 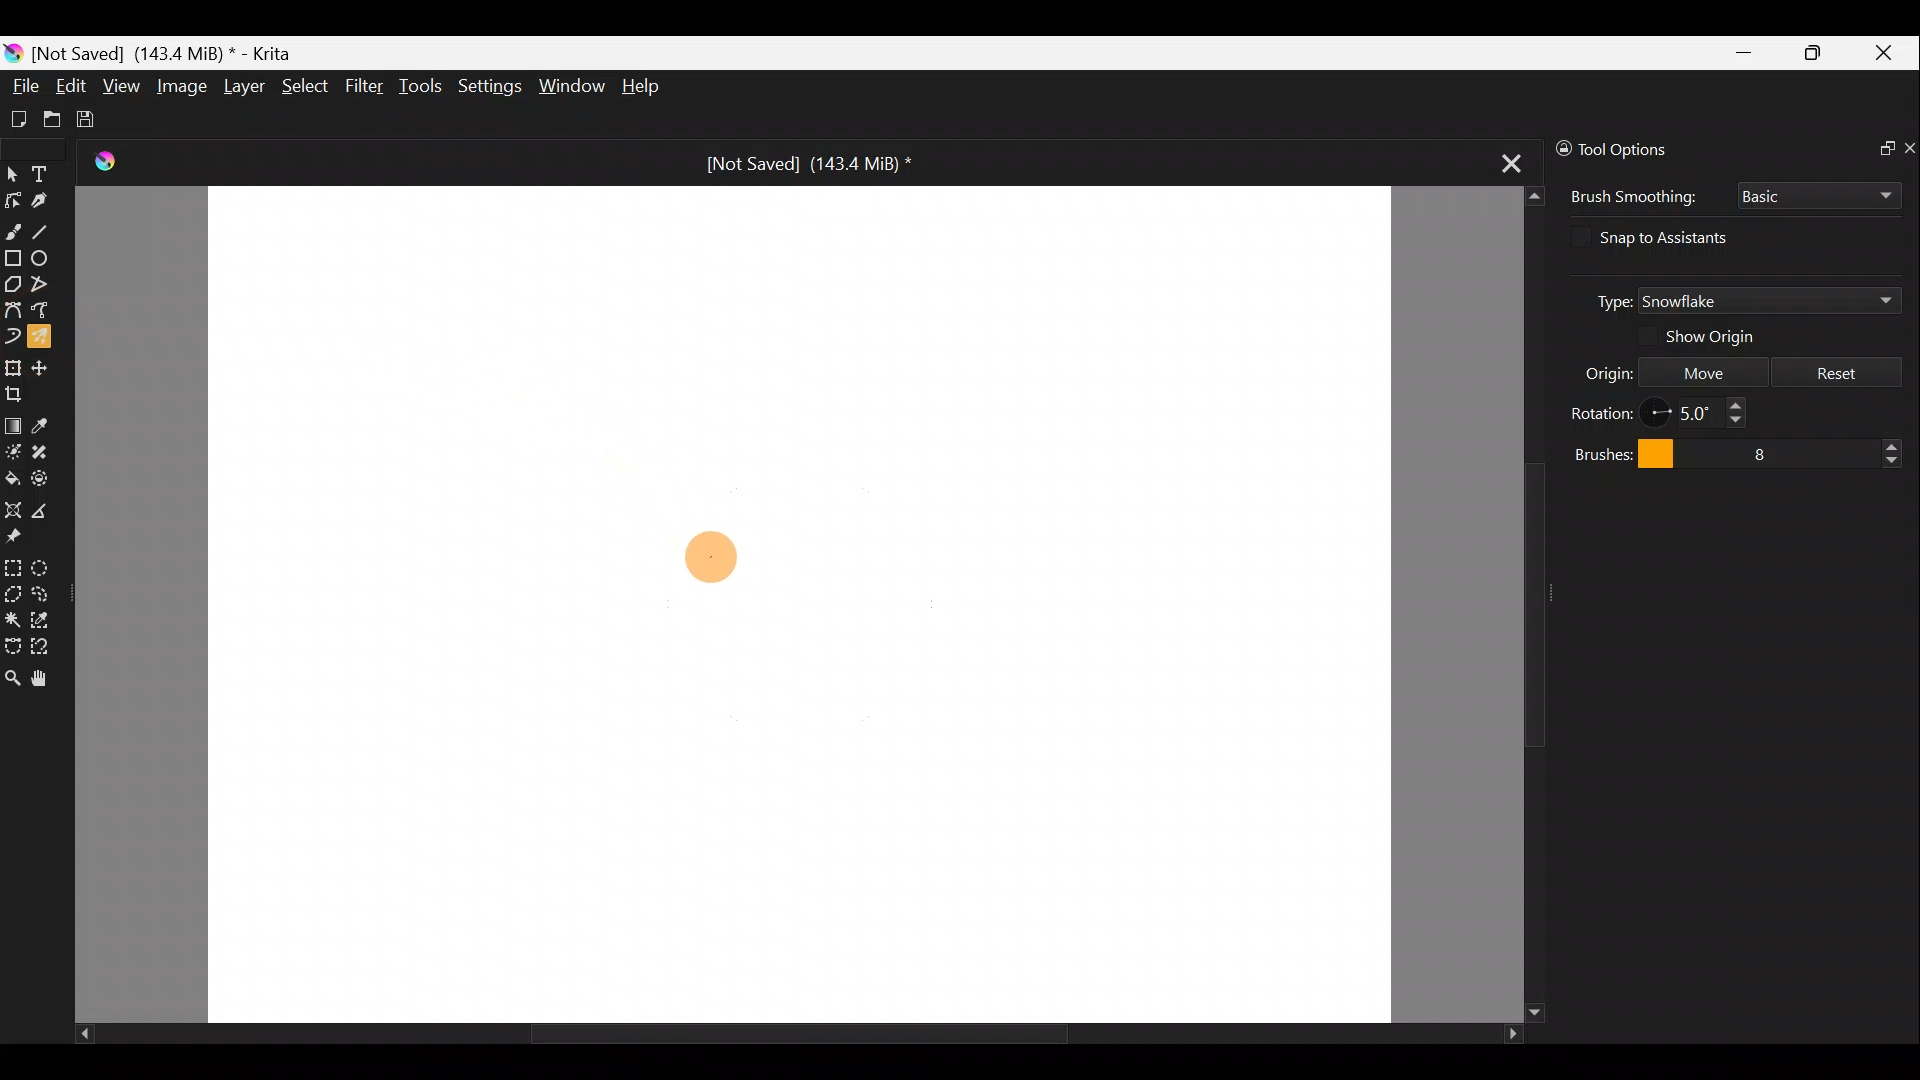 What do you see at coordinates (44, 367) in the screenshot?
I see `Move a layer` at bounding box center [44, 367].